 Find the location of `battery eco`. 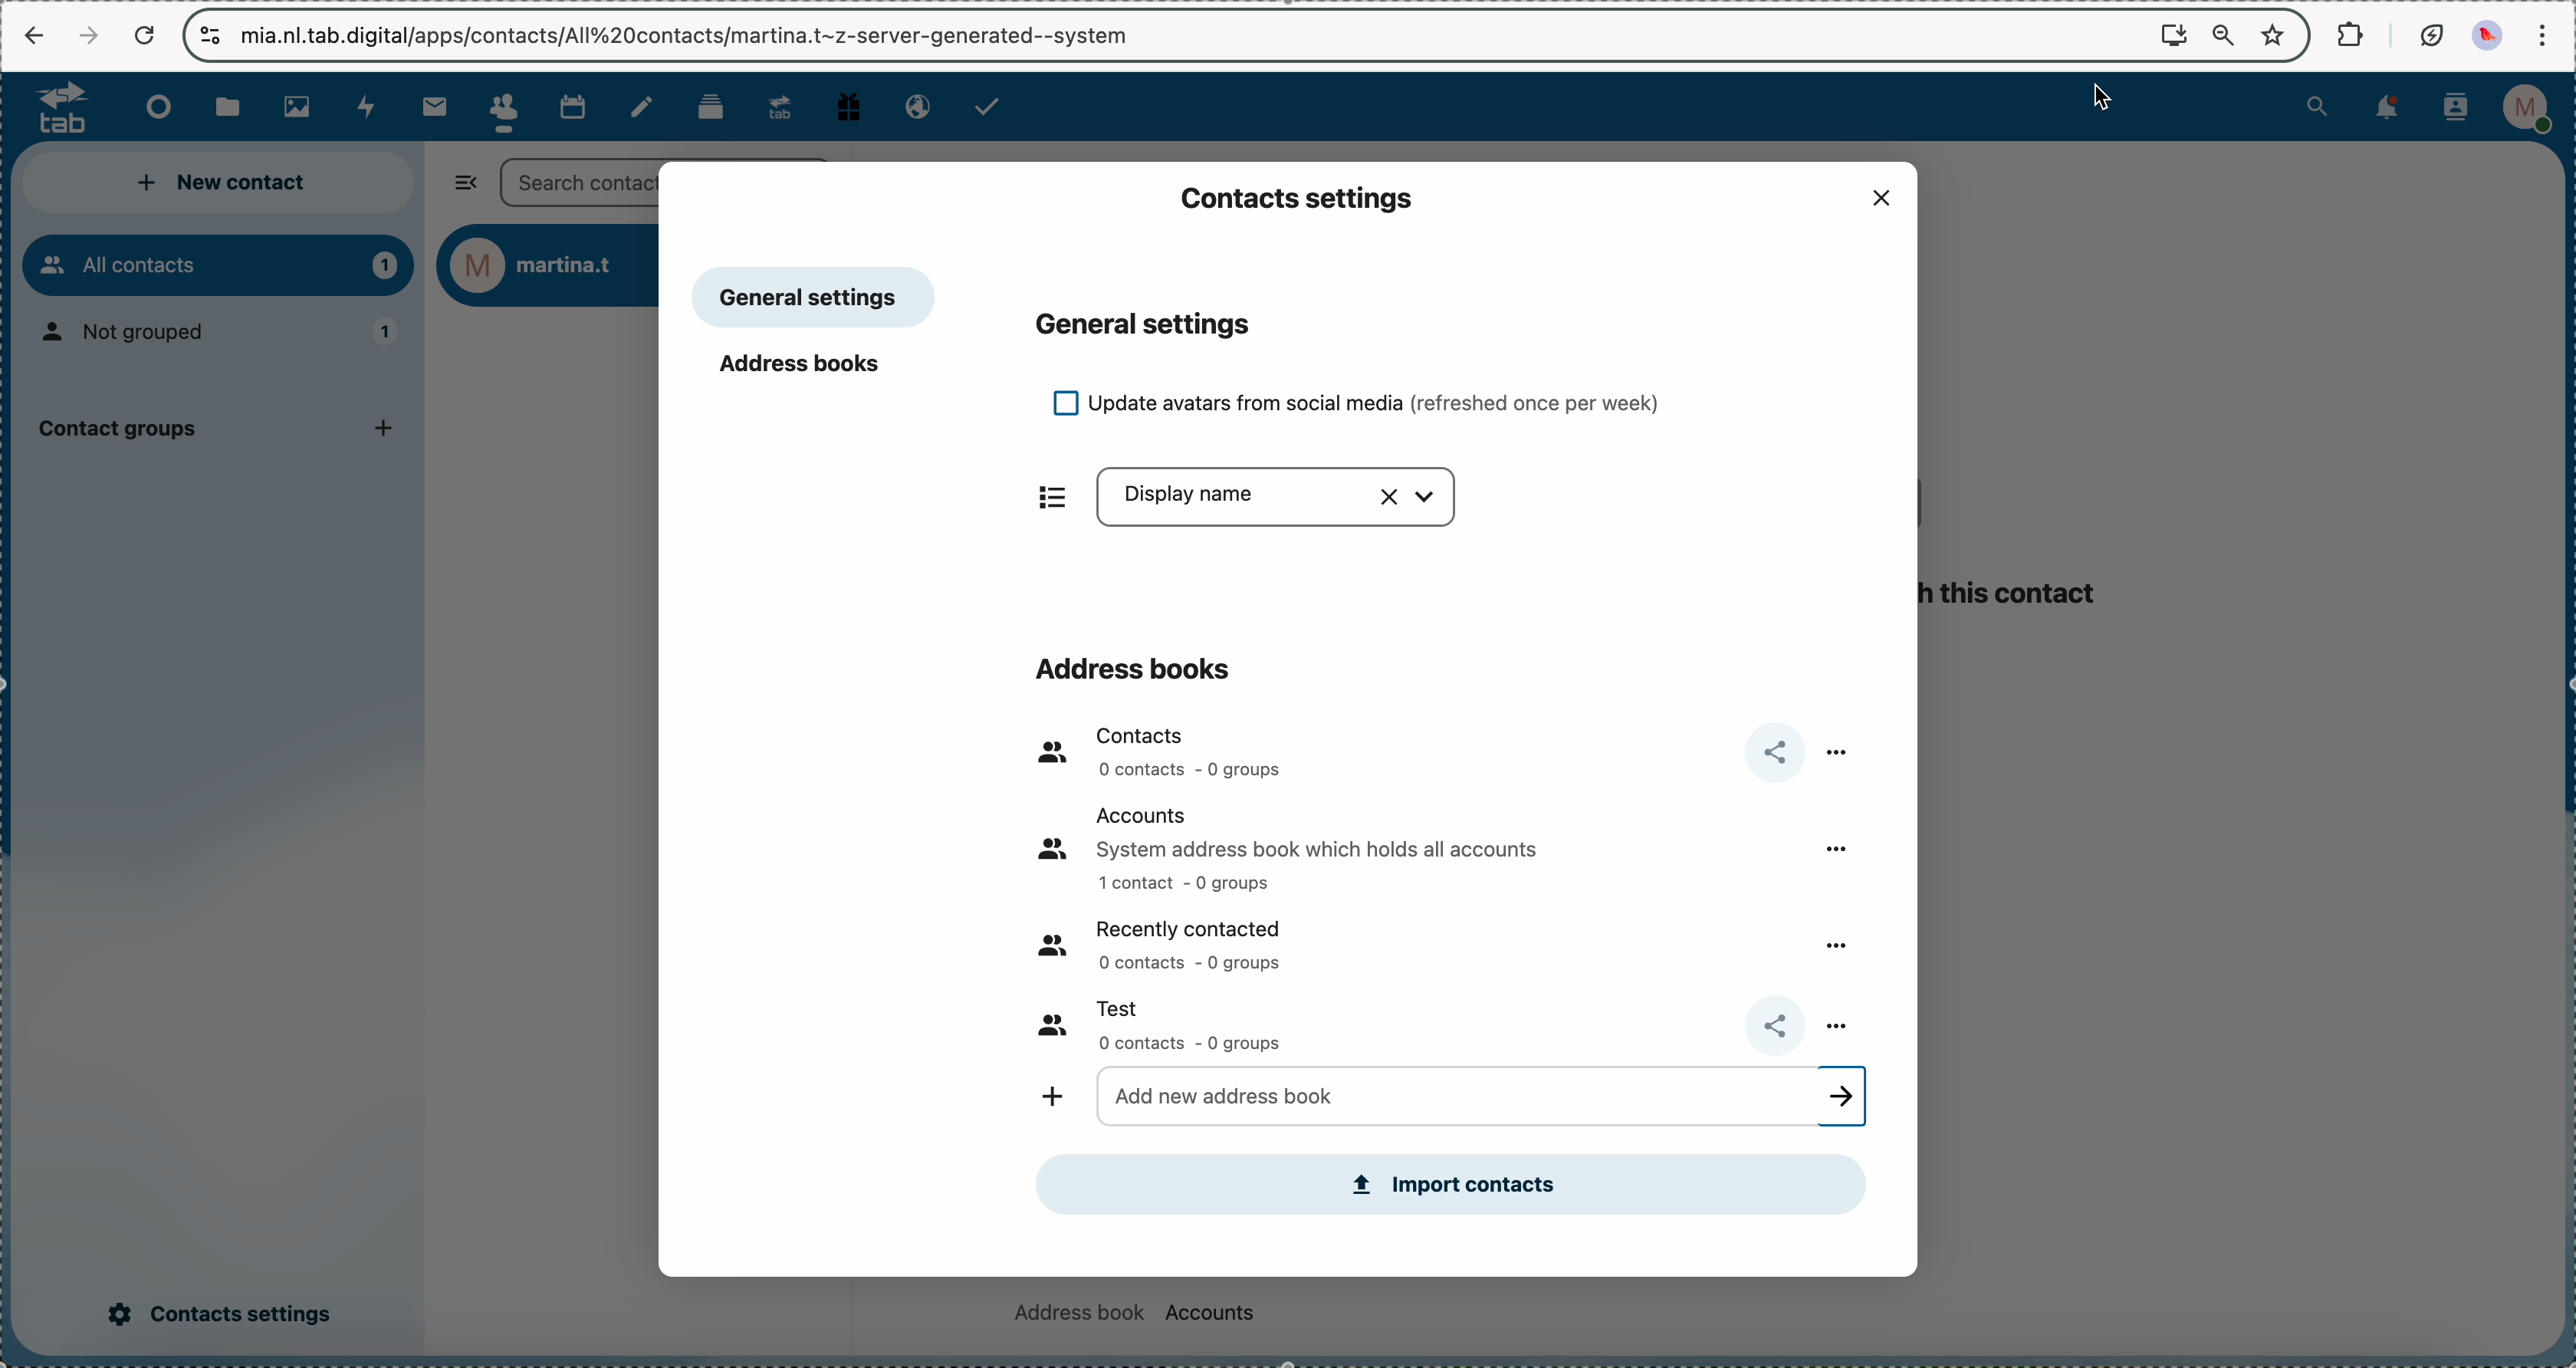

battery eco is located at coordinates (2431, 34).